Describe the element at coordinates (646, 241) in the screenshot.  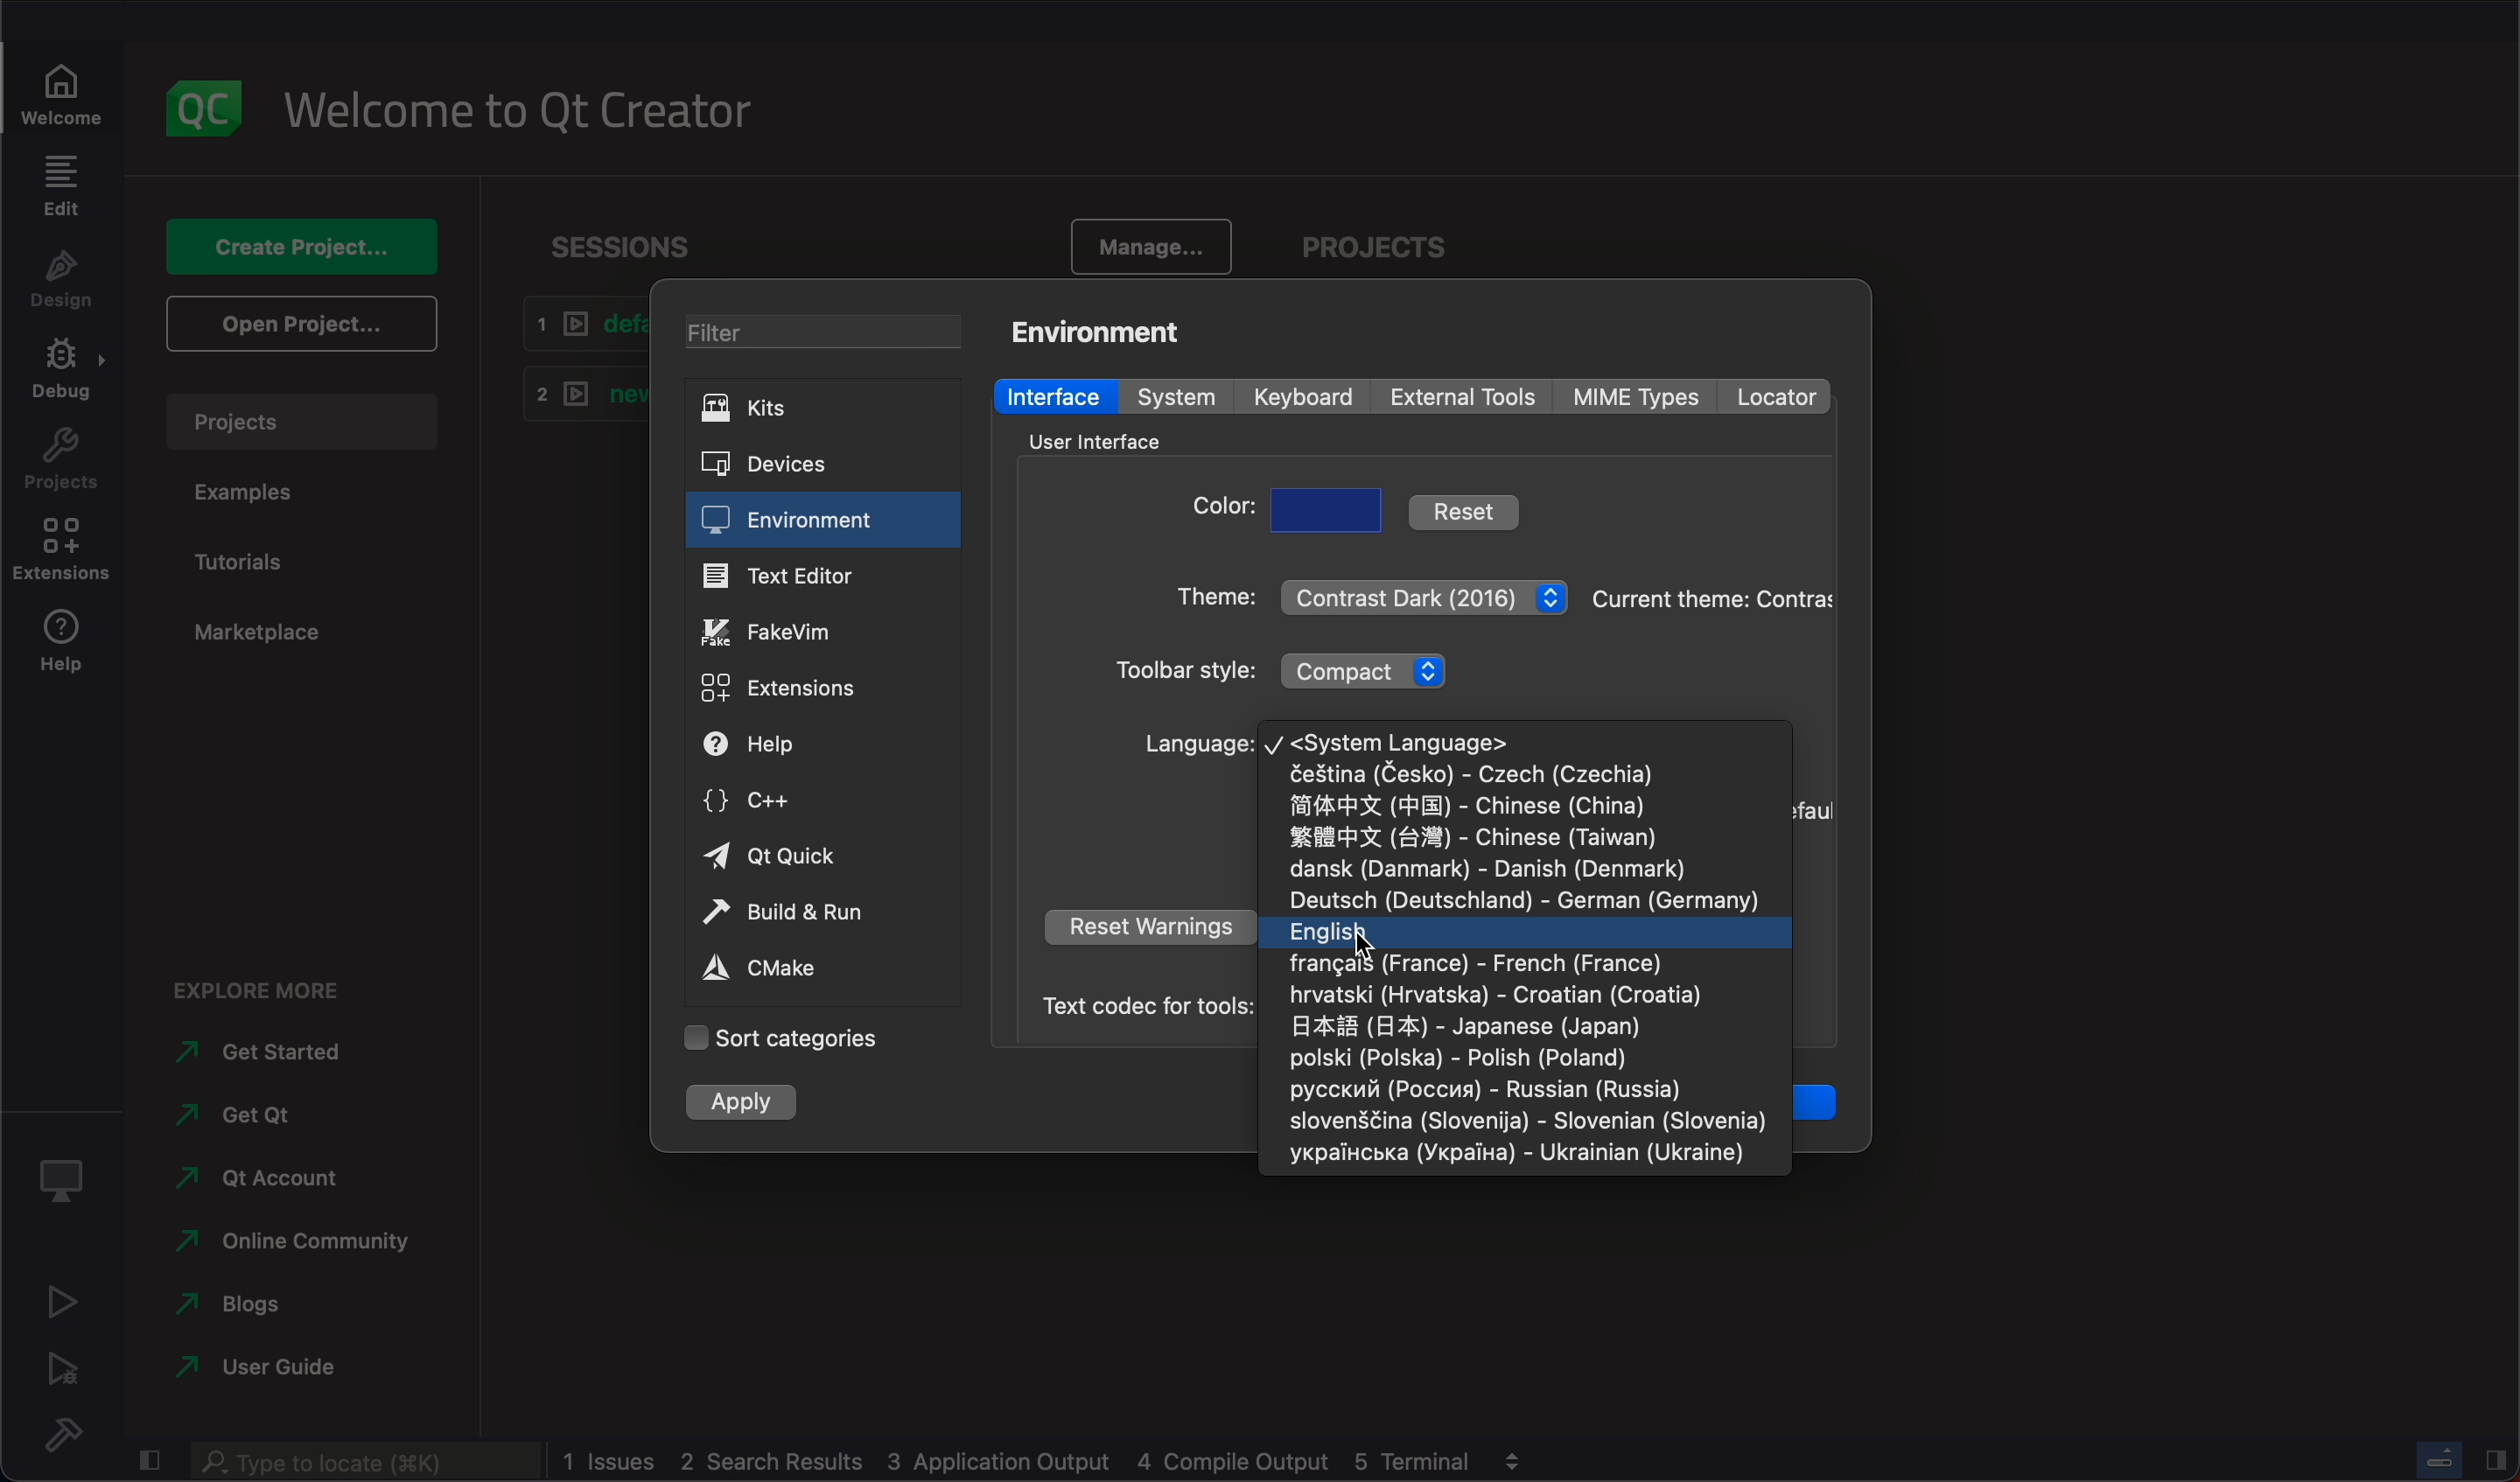
I see `sessions` at that location.